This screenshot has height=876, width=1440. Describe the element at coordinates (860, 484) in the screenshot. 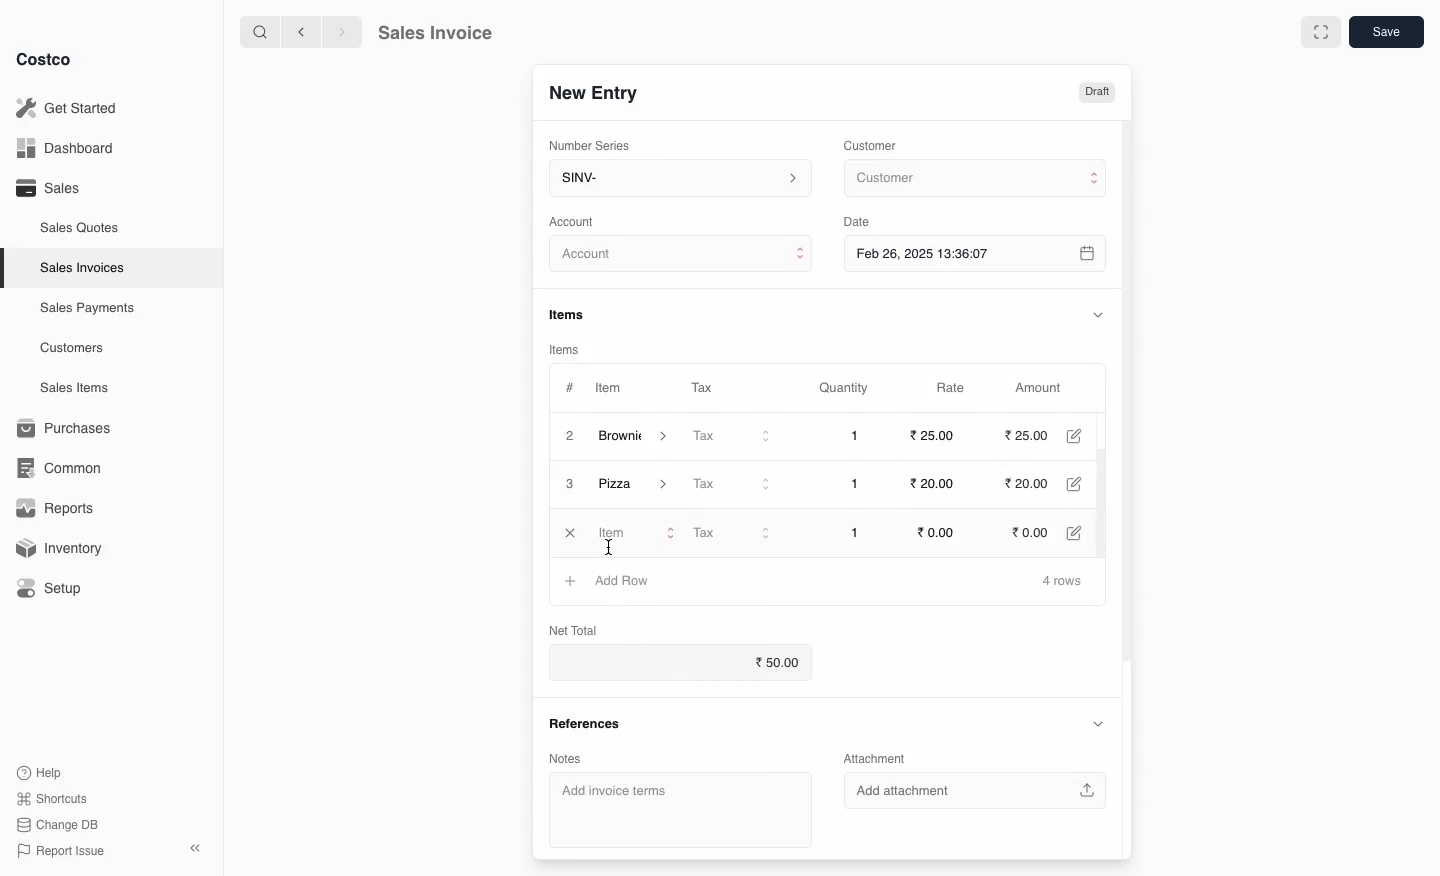

I see `1` at that location.